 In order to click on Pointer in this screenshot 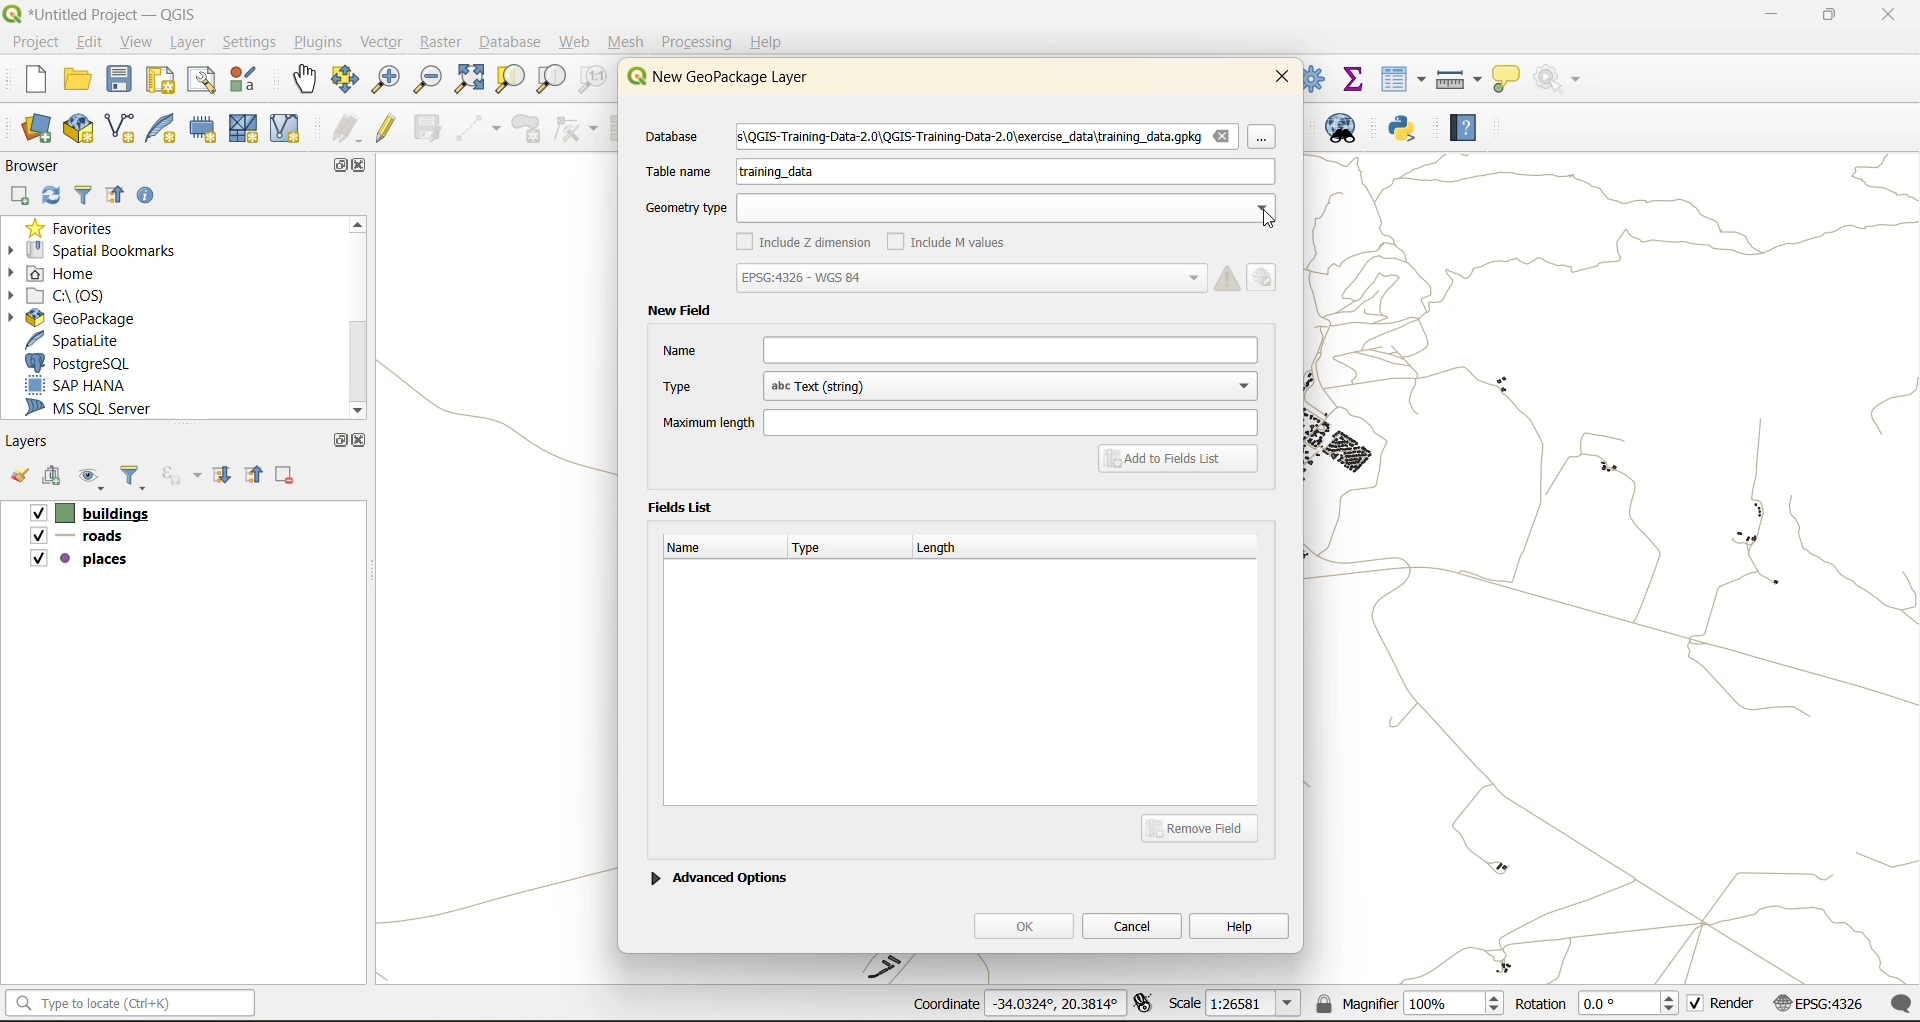, I will do `click(1264, 137)`.